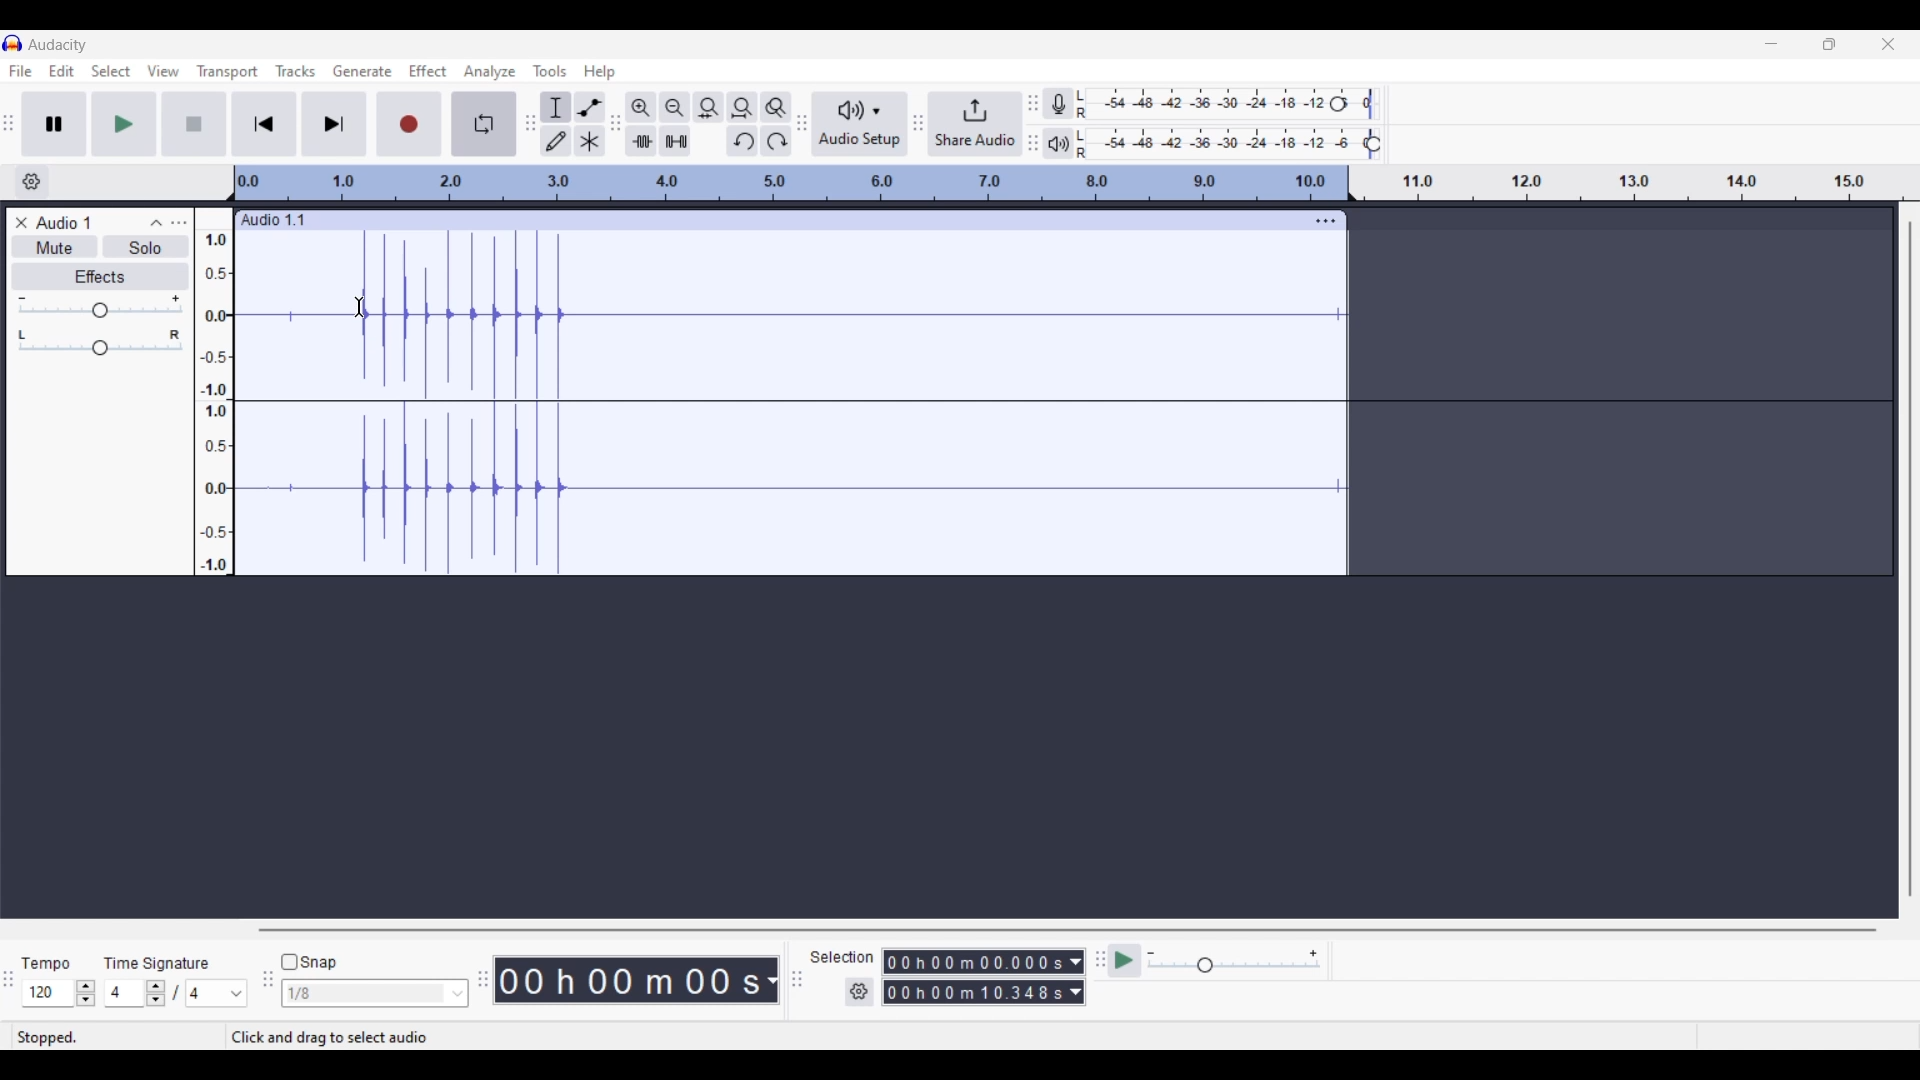  What do you see at coordinates (214, 391) in the screenshot?
I see `Scale to measure audio pitch` at bounding box center [214, 391].